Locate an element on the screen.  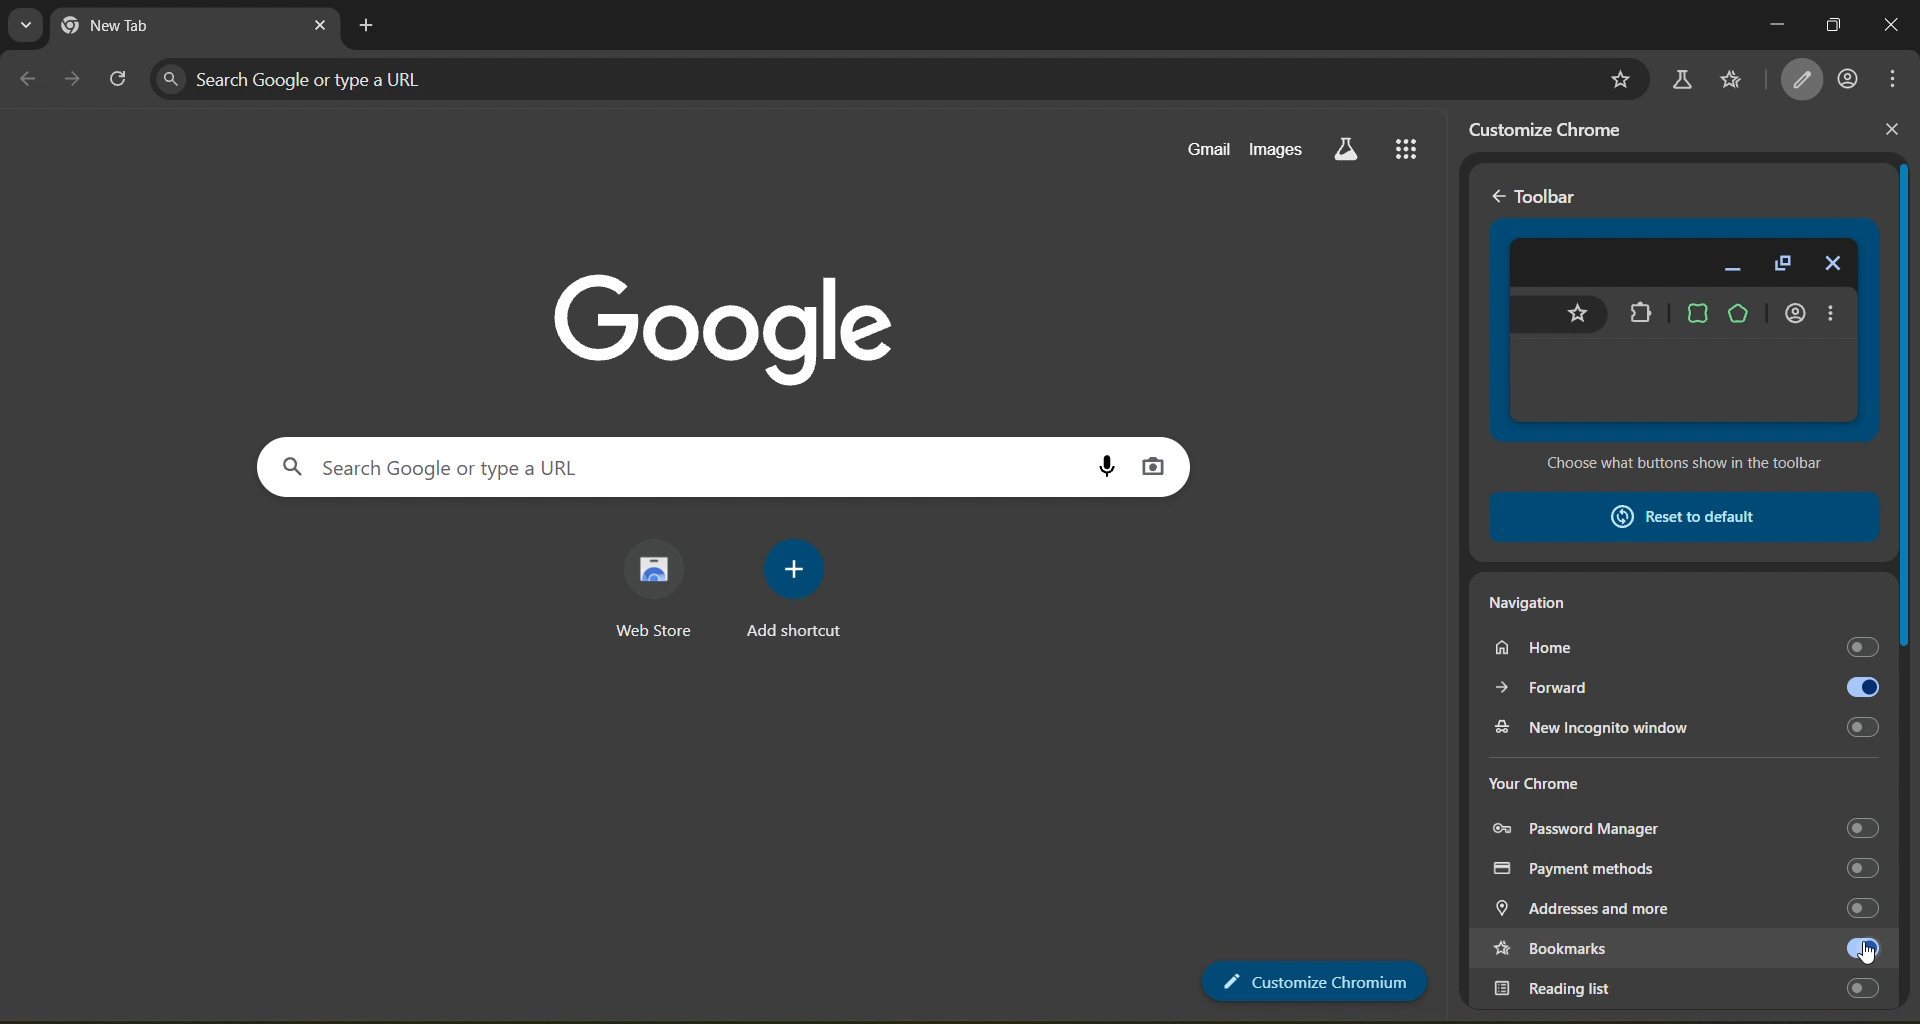
home is located at coordinates (1684, 649).